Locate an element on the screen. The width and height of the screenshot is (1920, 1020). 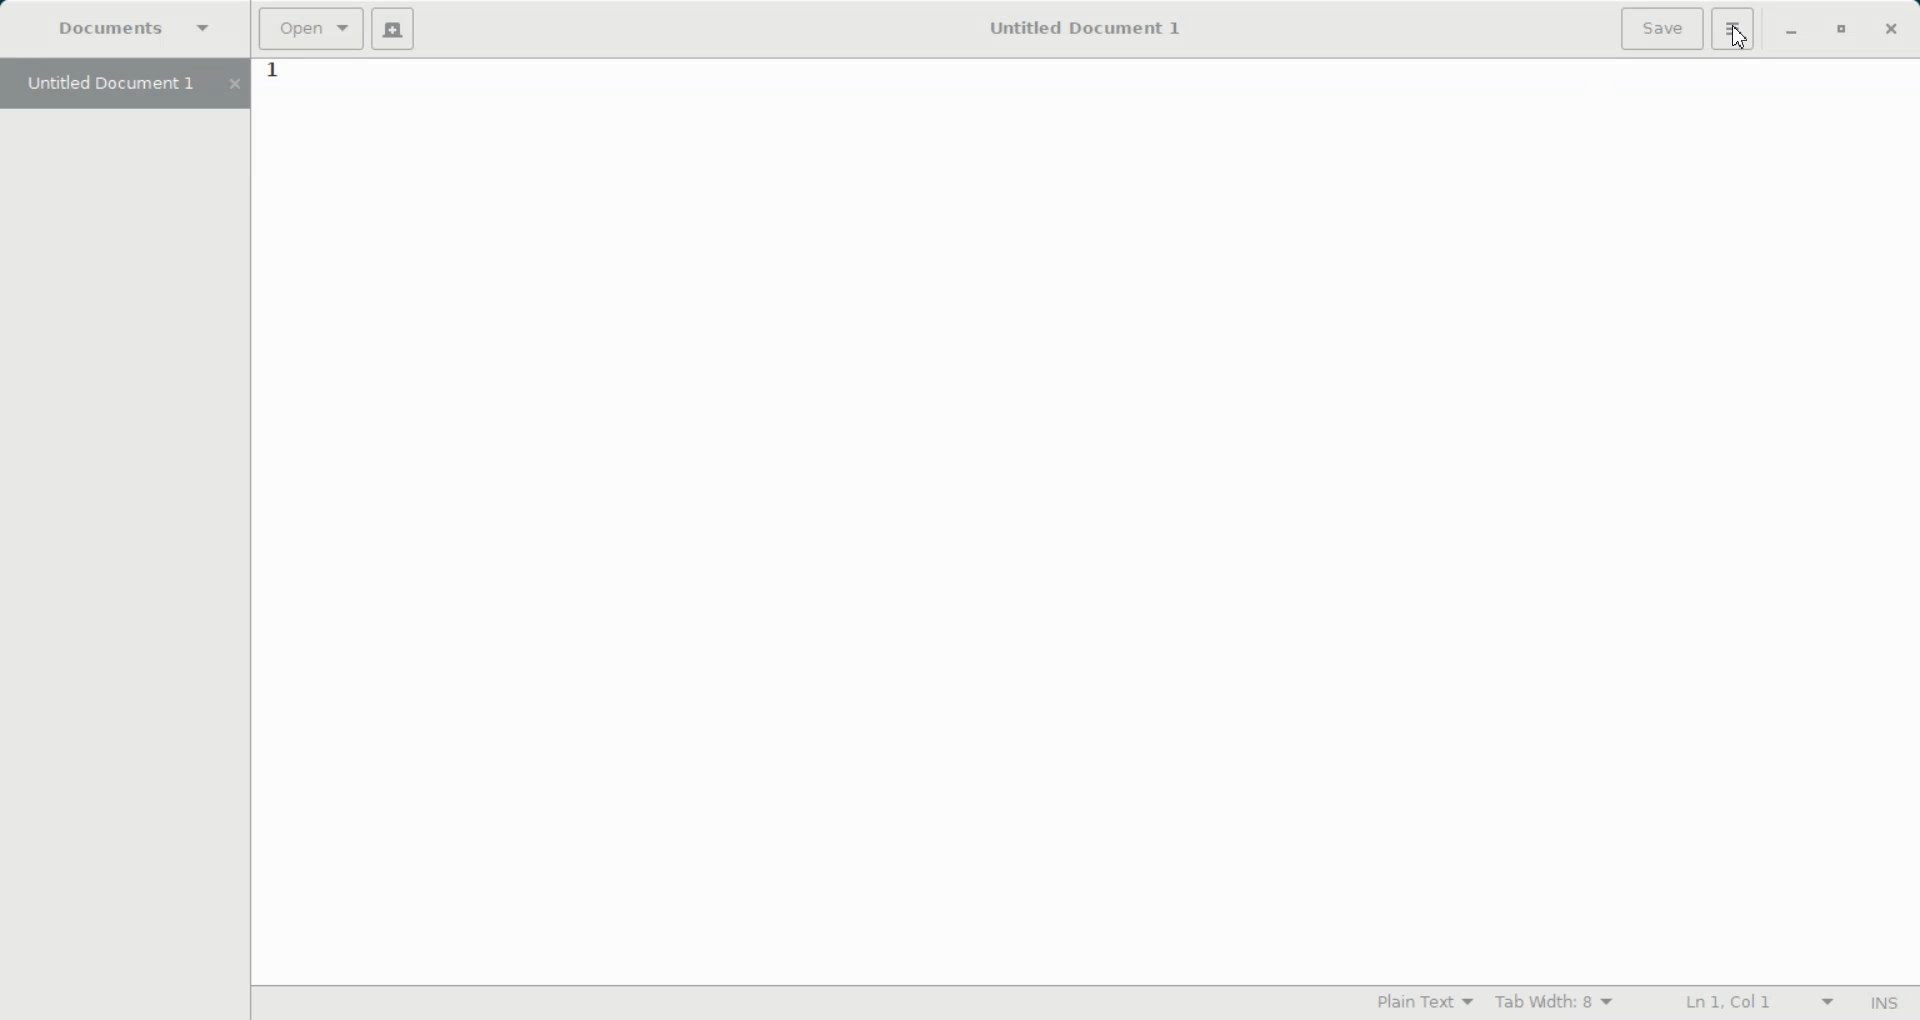
Hamburger setting is located at coordinates (1734, 29).